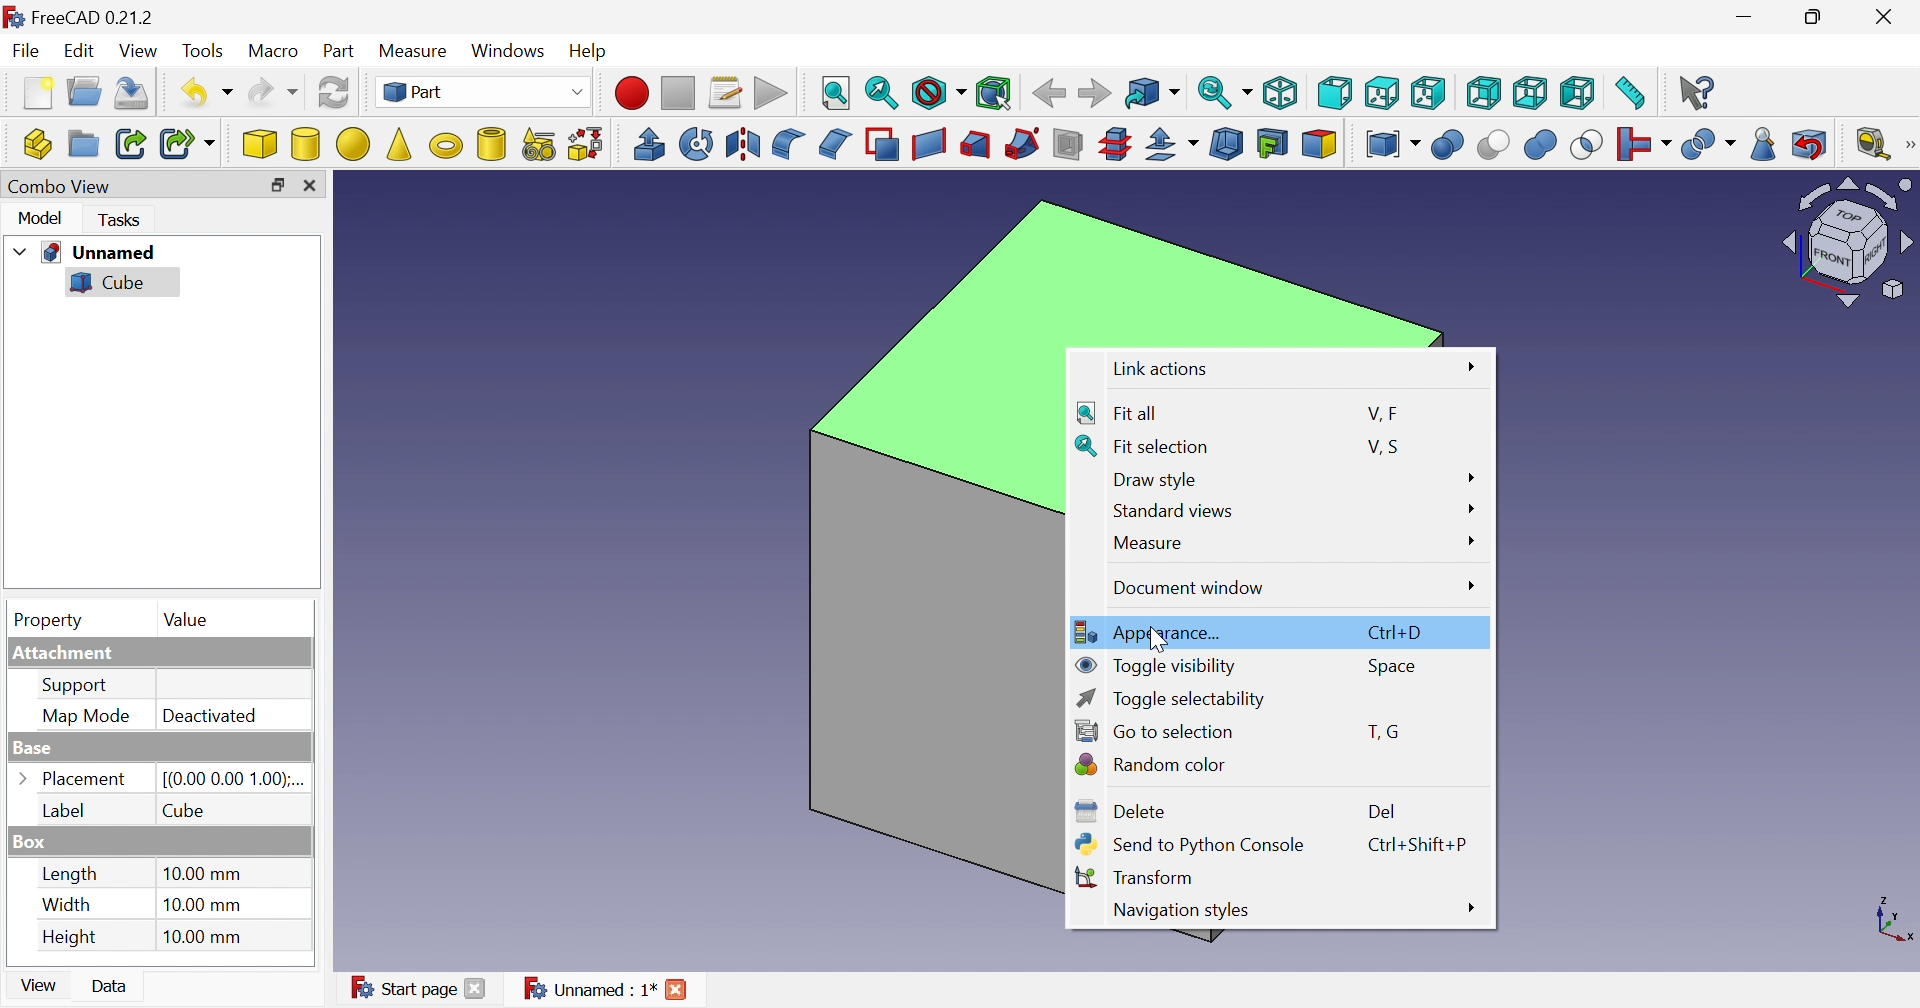 The image size is (1920, 1008). I want to click on Draw style, so click(1157, 479).